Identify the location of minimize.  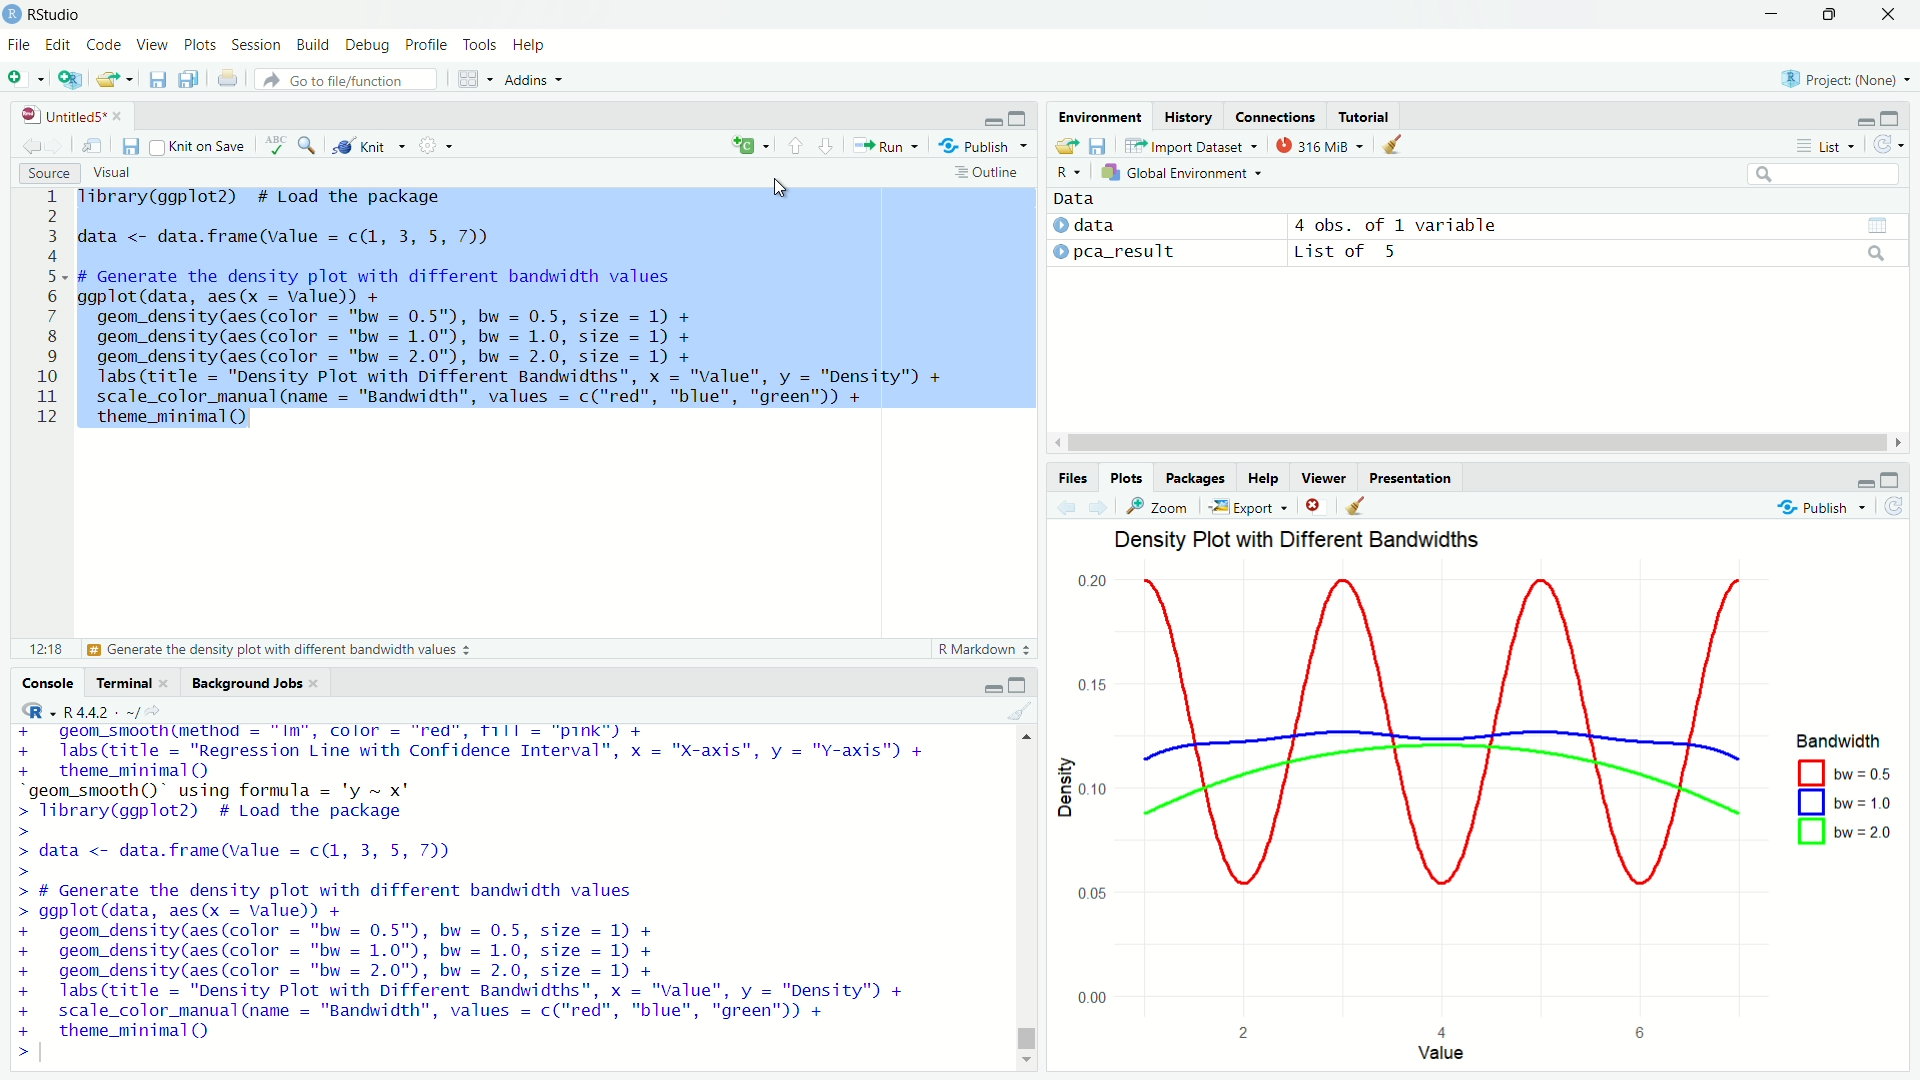
(1863, 122).